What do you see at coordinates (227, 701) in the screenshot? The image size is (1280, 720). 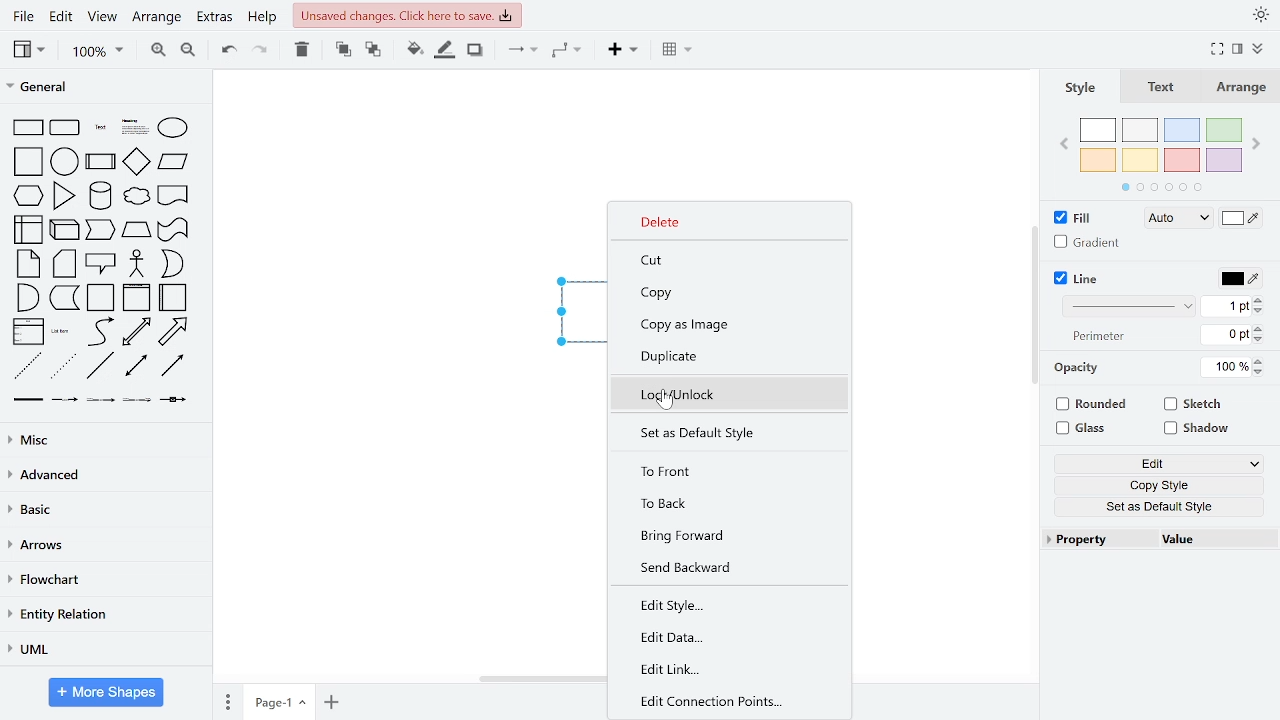 I see `pages` at bounding box center [227, 701].